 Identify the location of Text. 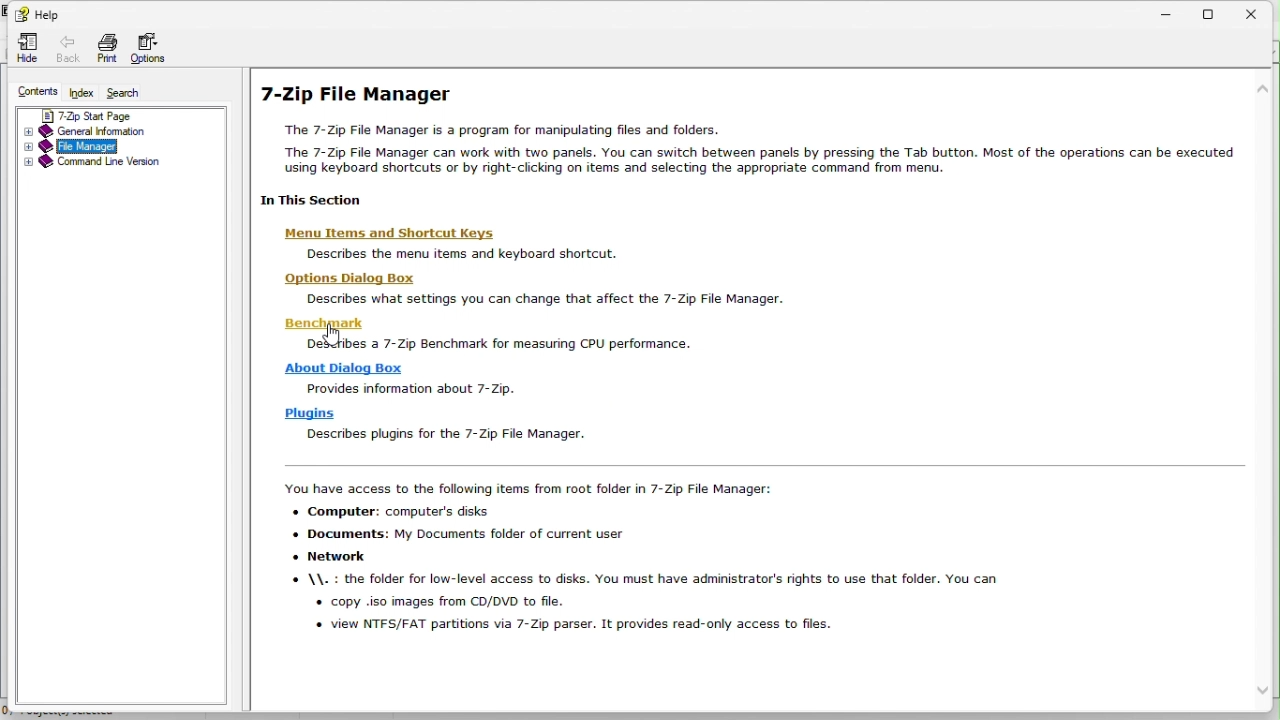
(767, 532).